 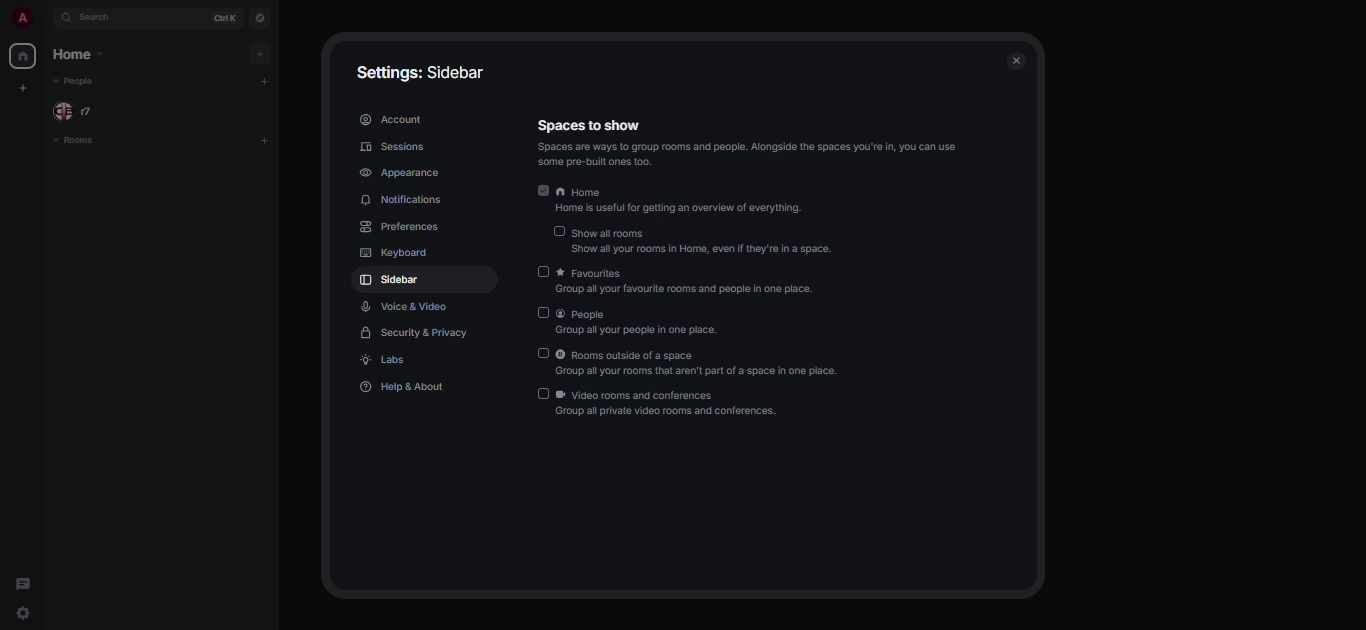 What do you see at coordinates (405, 202) in the screenshot?
I see `notifications` at bounding box center [405, 202].